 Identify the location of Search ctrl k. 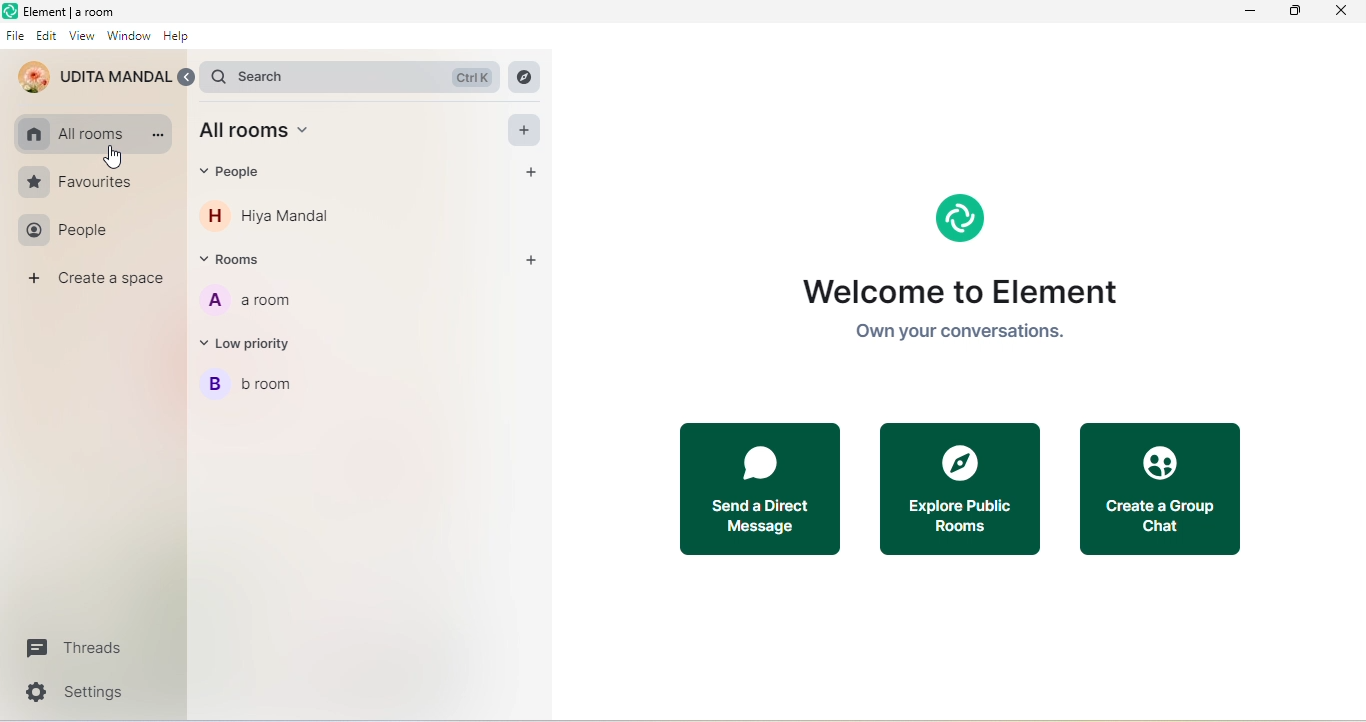
(349, 75).